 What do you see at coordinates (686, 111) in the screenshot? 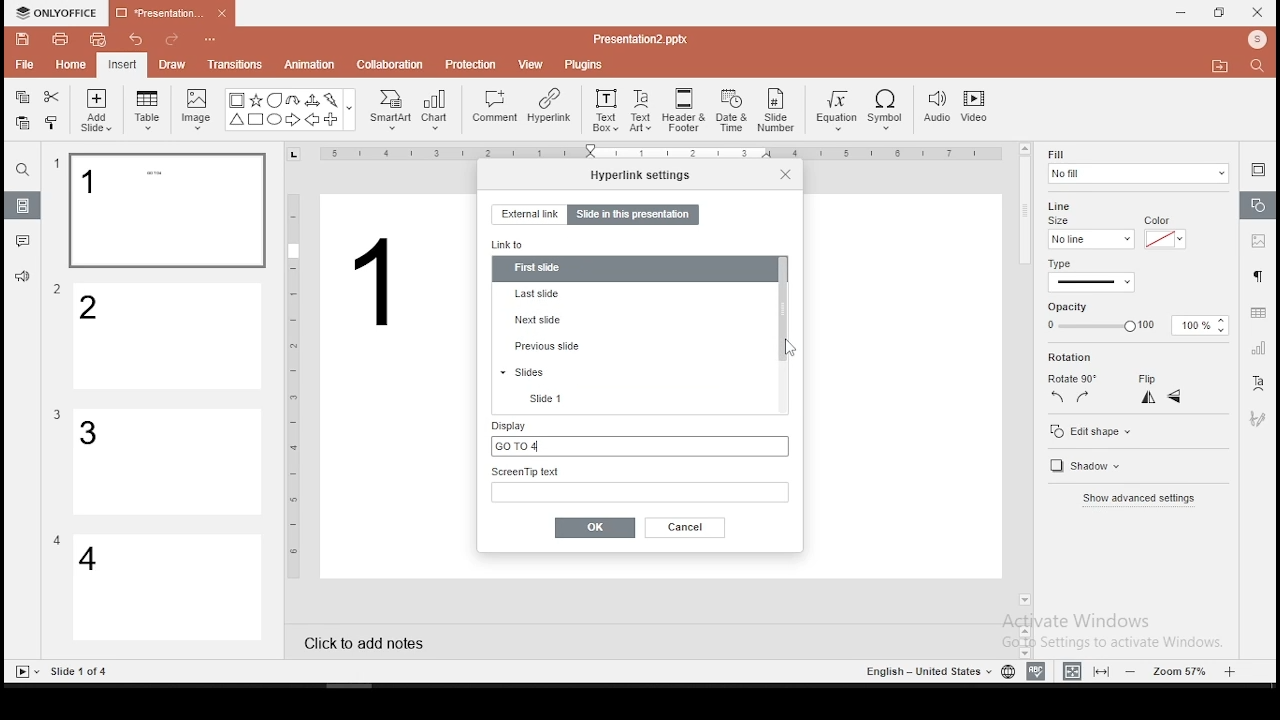
I see `header and footer` at bounding box center [686, 111].